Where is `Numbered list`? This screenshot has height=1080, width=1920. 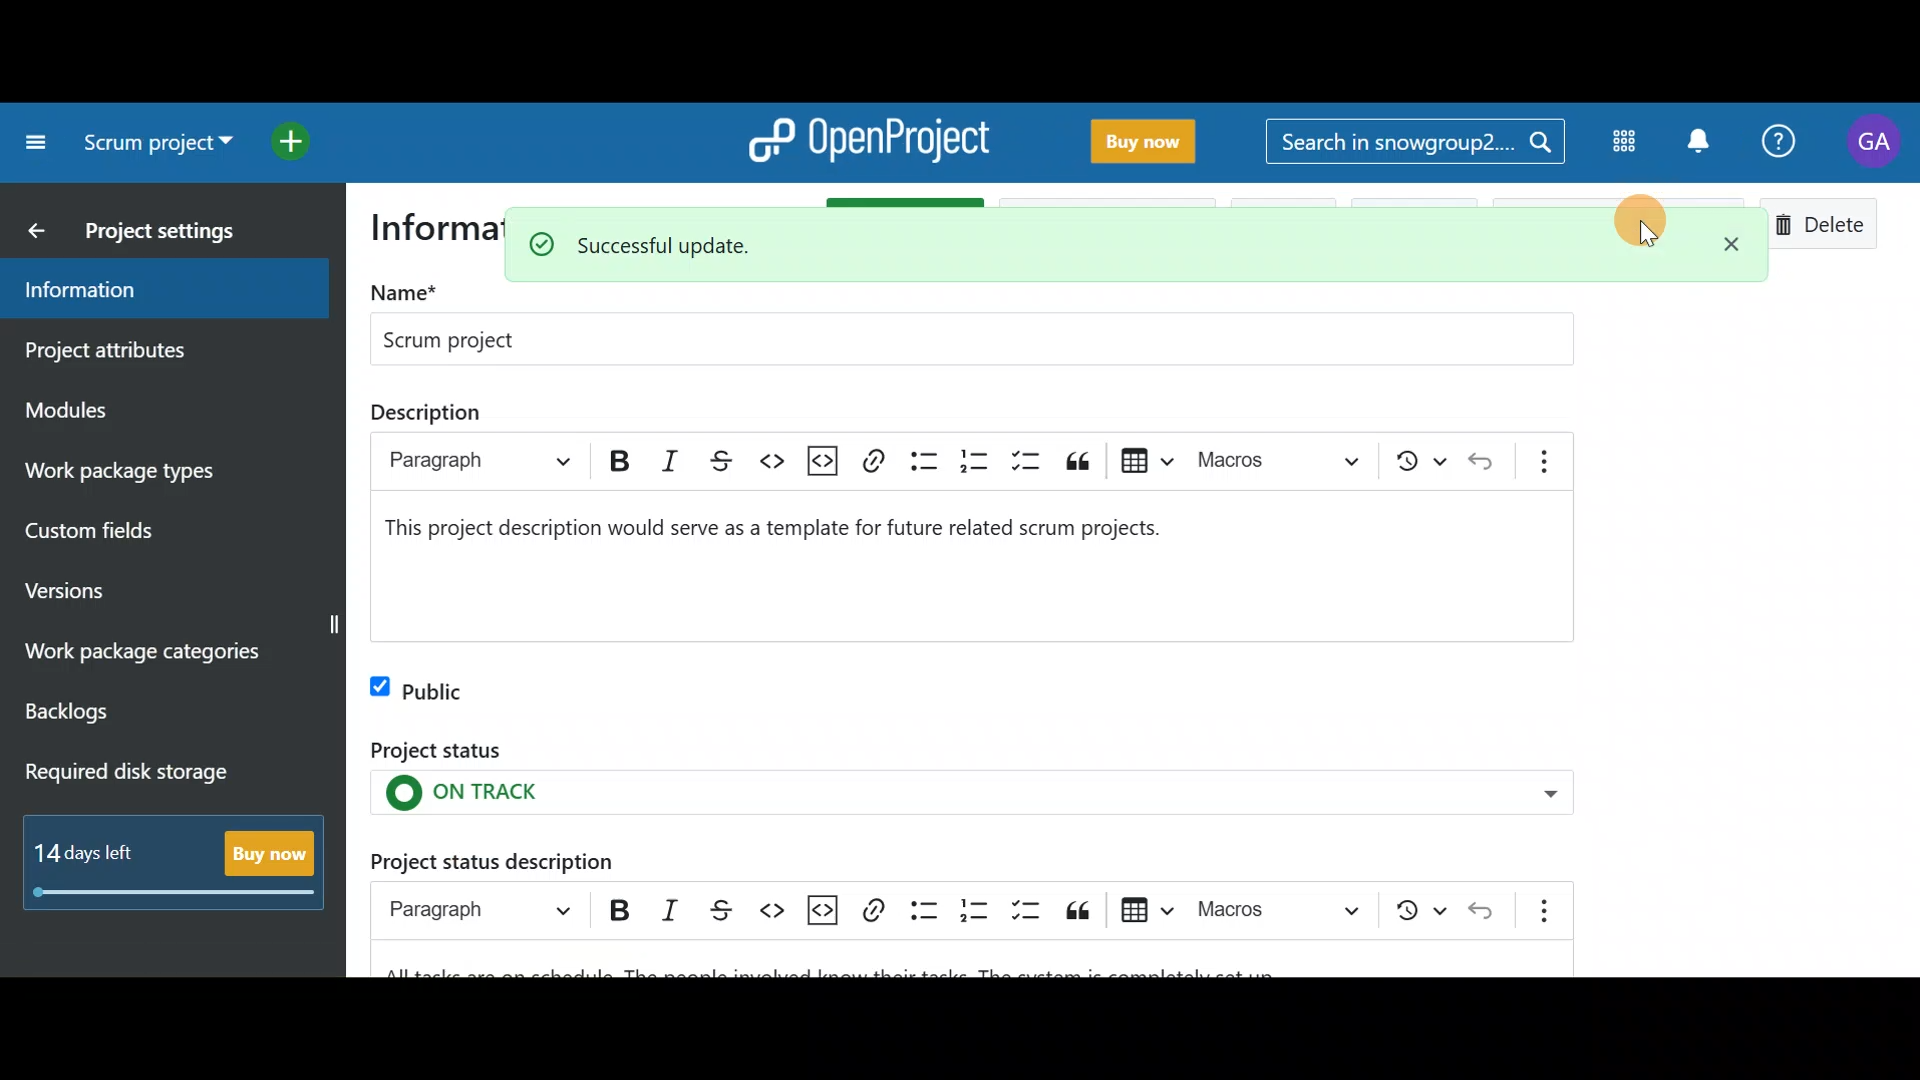 Numbered list is located at coordinates (972, 910).